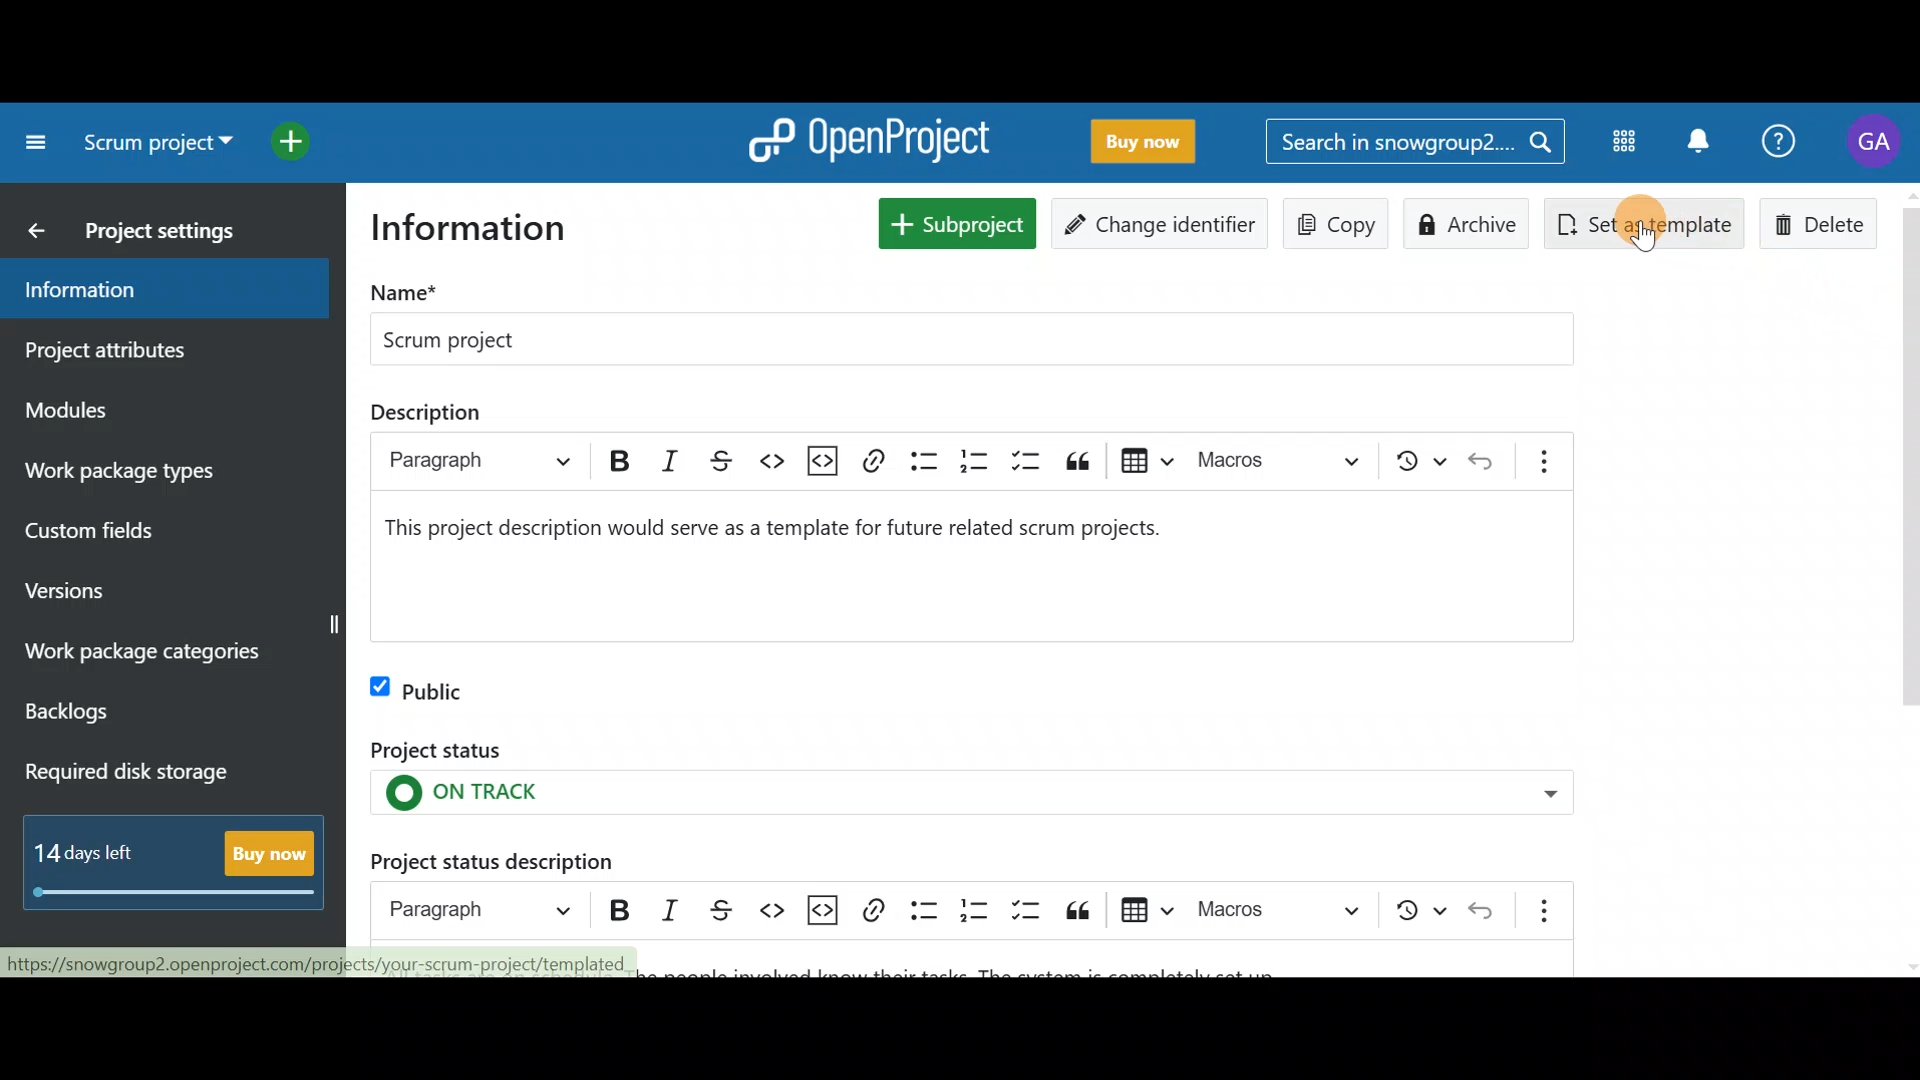  I want to click on undo, so click(1480, 460).